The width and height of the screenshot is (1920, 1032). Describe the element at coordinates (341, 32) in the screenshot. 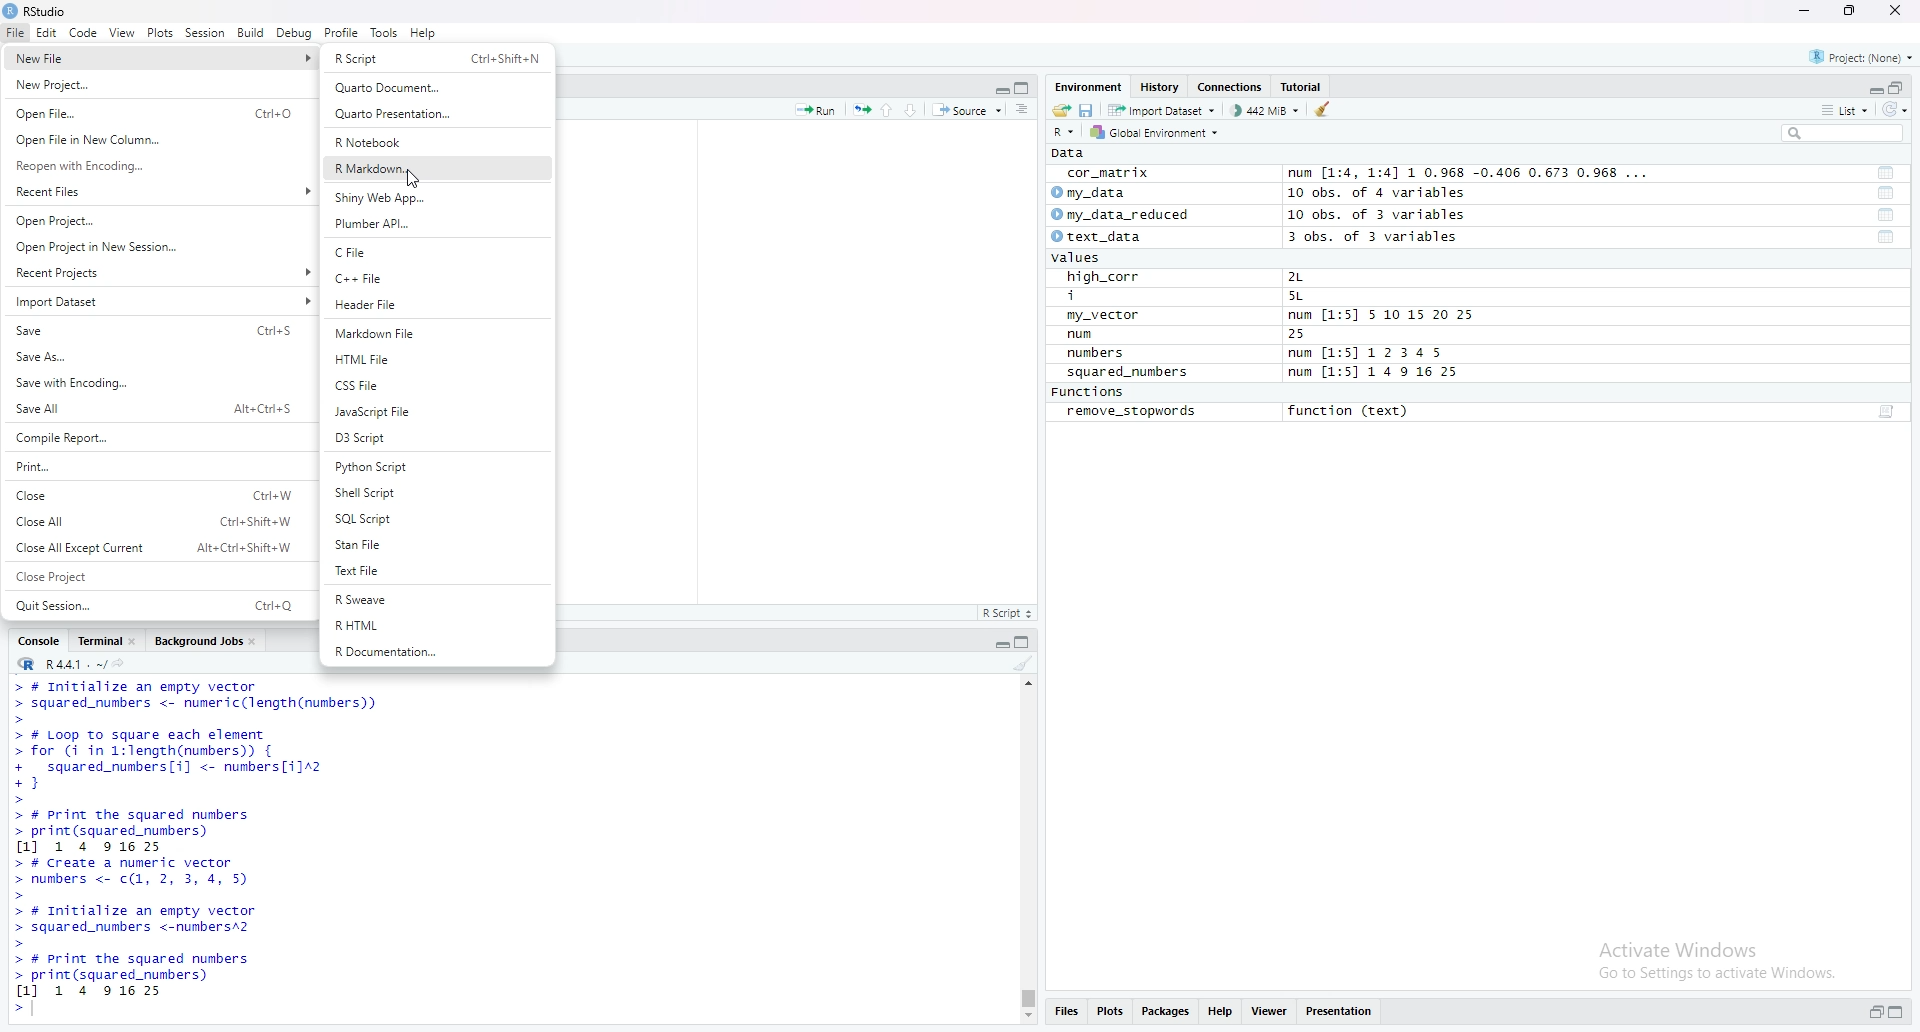

I see `Profile` at that location.